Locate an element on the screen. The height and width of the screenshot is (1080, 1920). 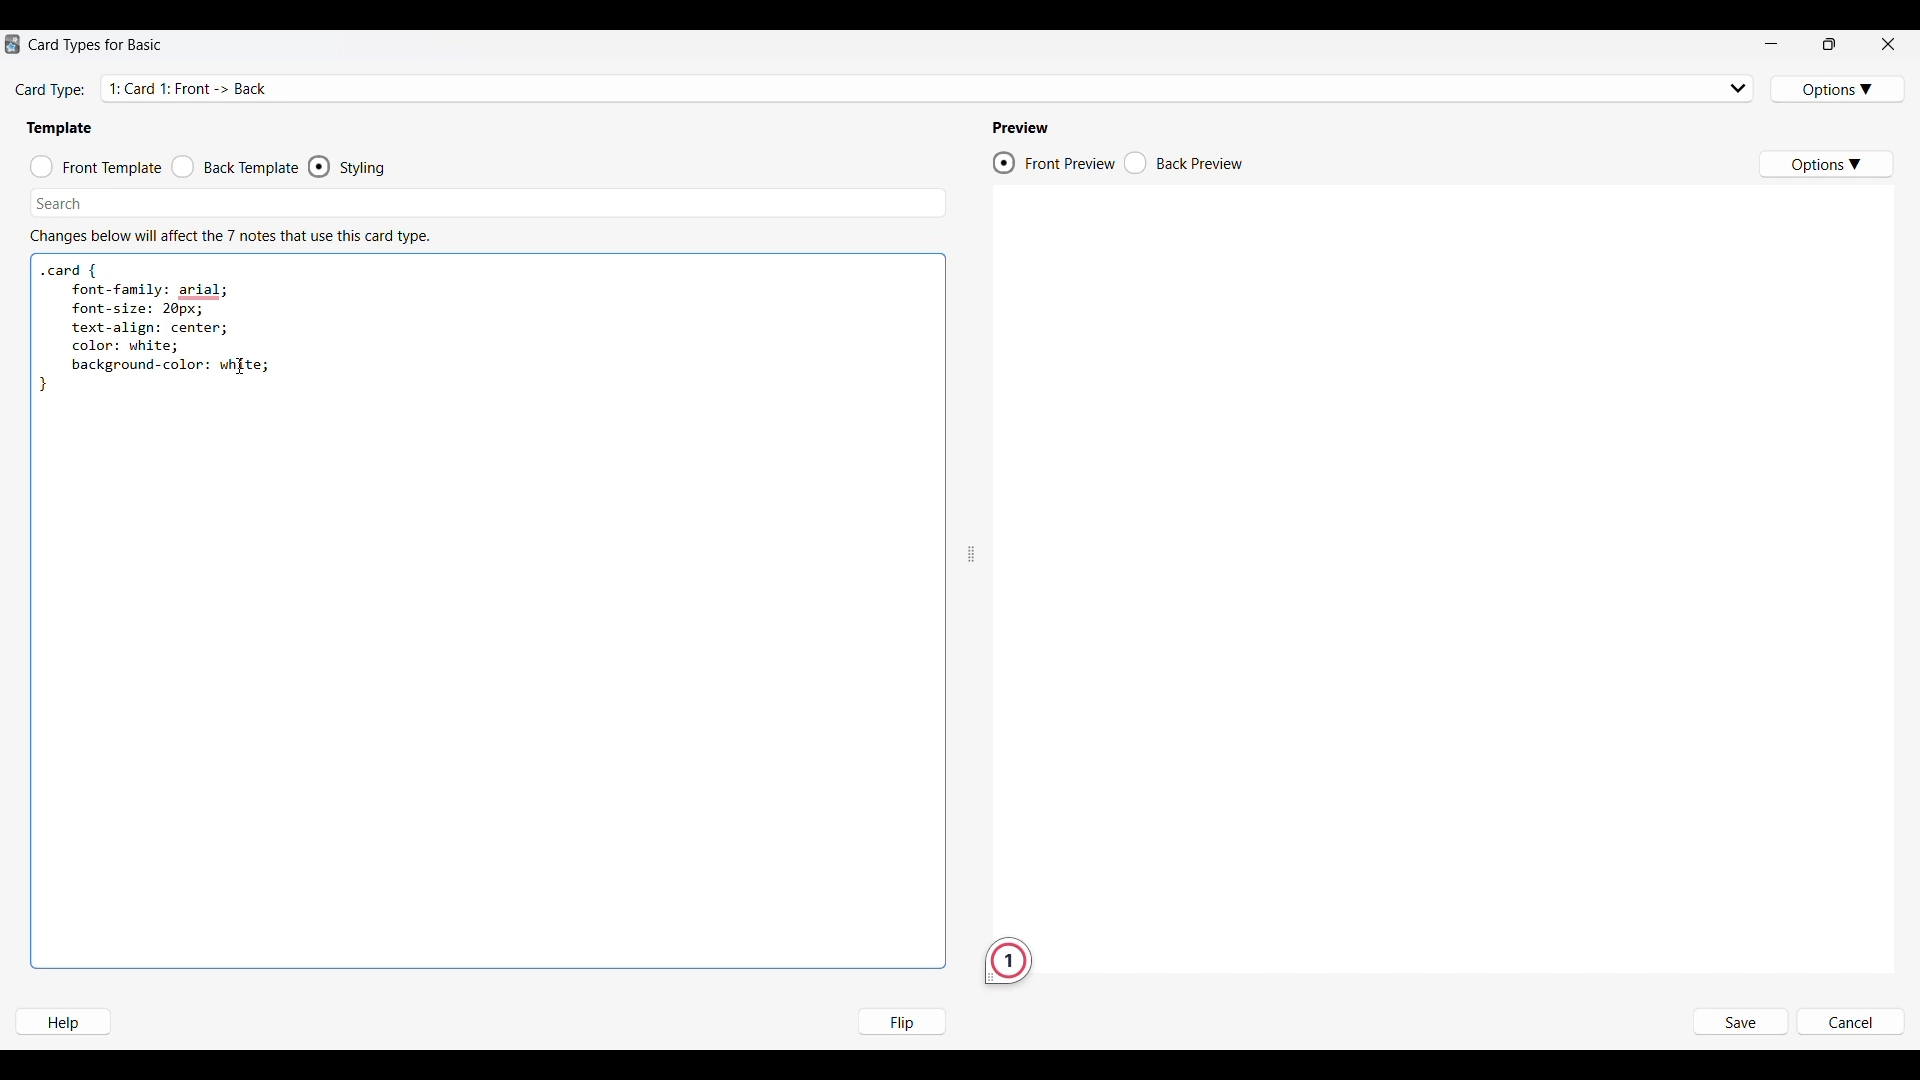
Help is located at coordinates (62, 1022).